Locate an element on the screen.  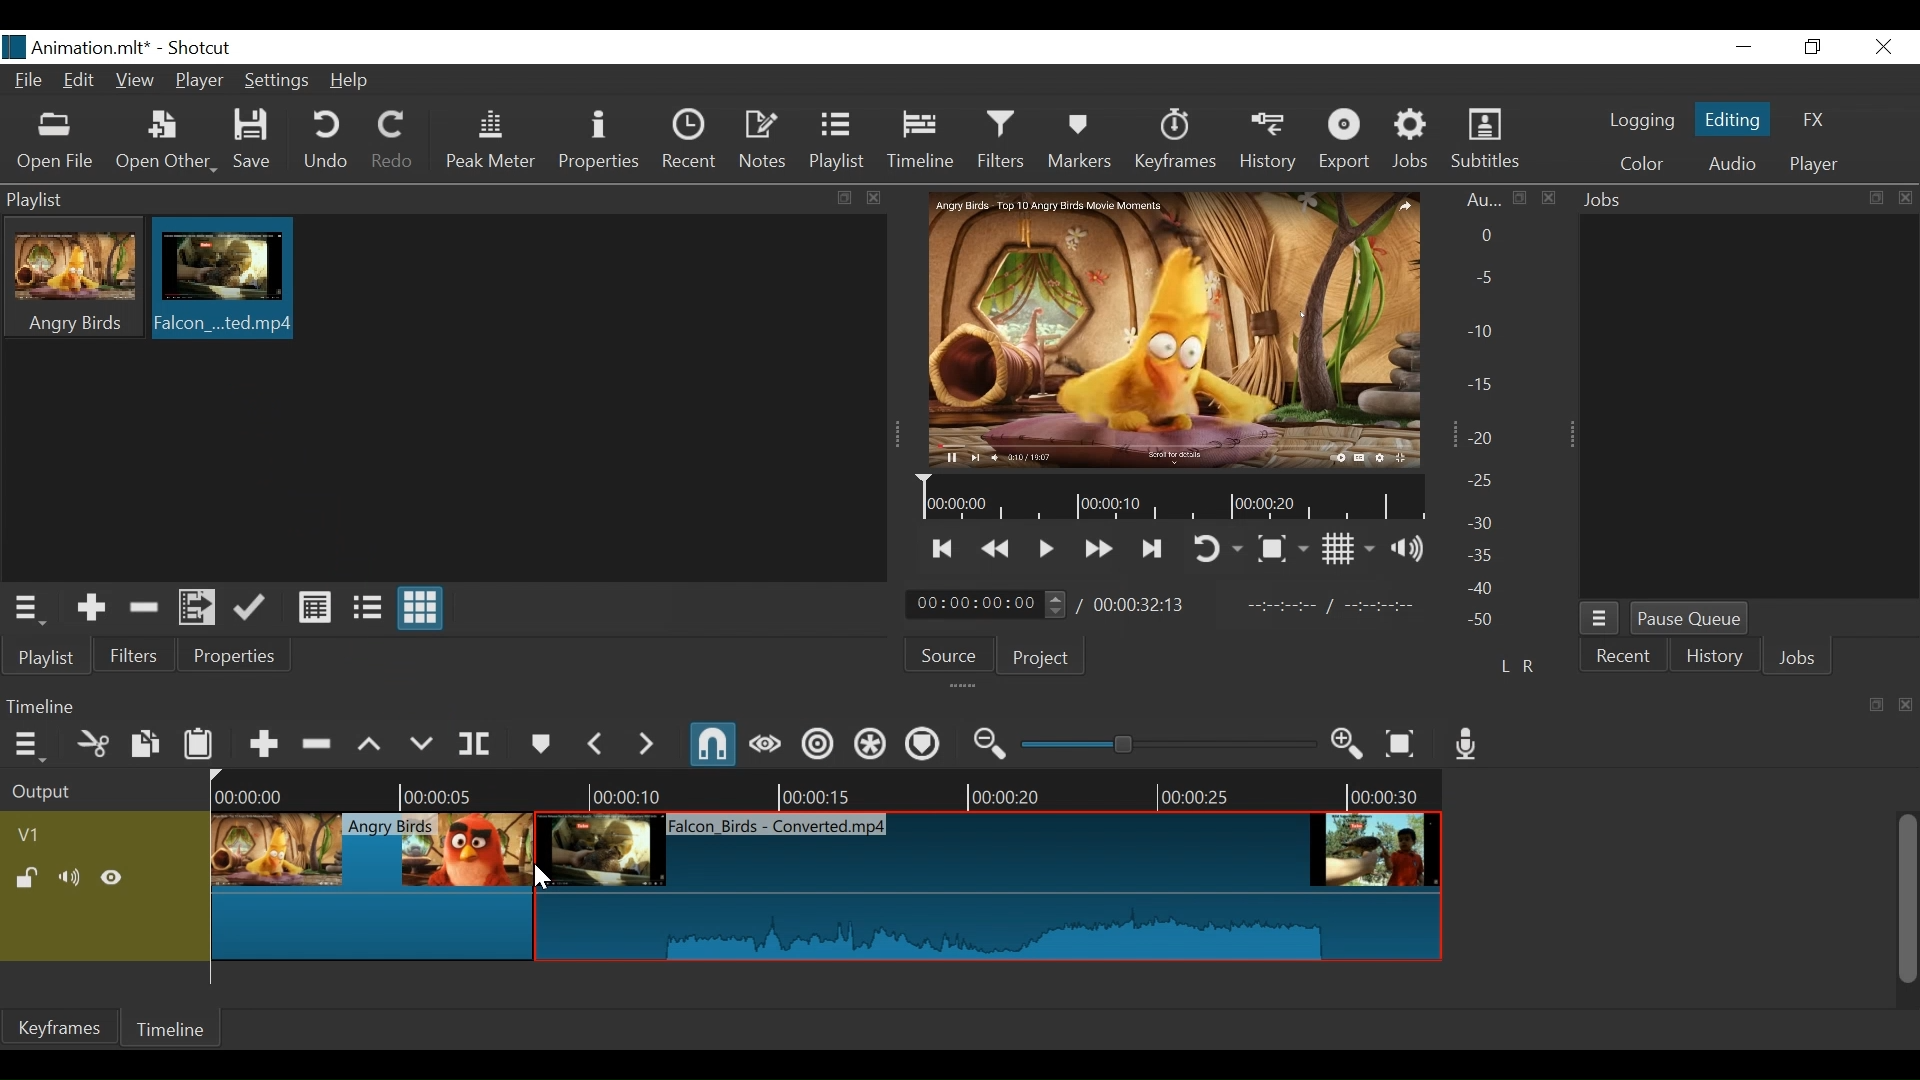
History is located at coordinates (1269, 143).